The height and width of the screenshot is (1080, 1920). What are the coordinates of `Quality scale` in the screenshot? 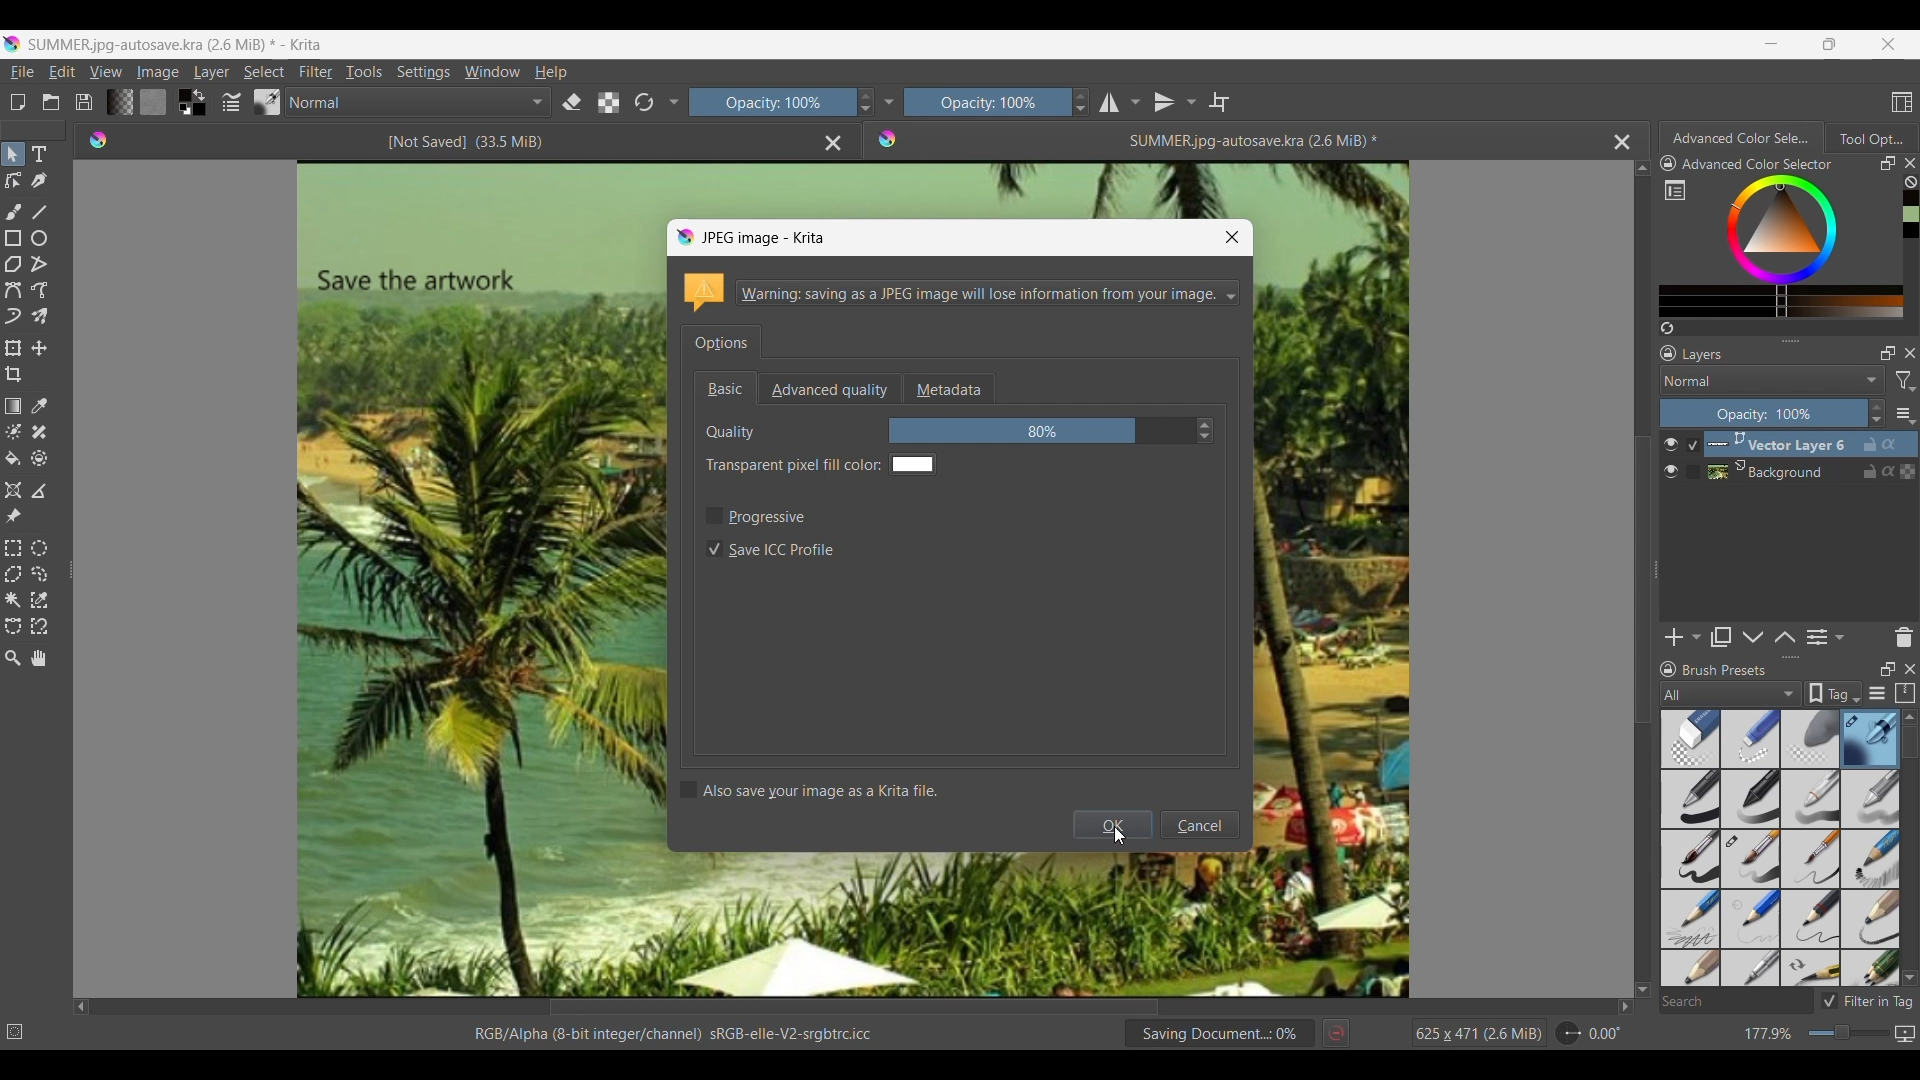 It's located at (1041, 431).